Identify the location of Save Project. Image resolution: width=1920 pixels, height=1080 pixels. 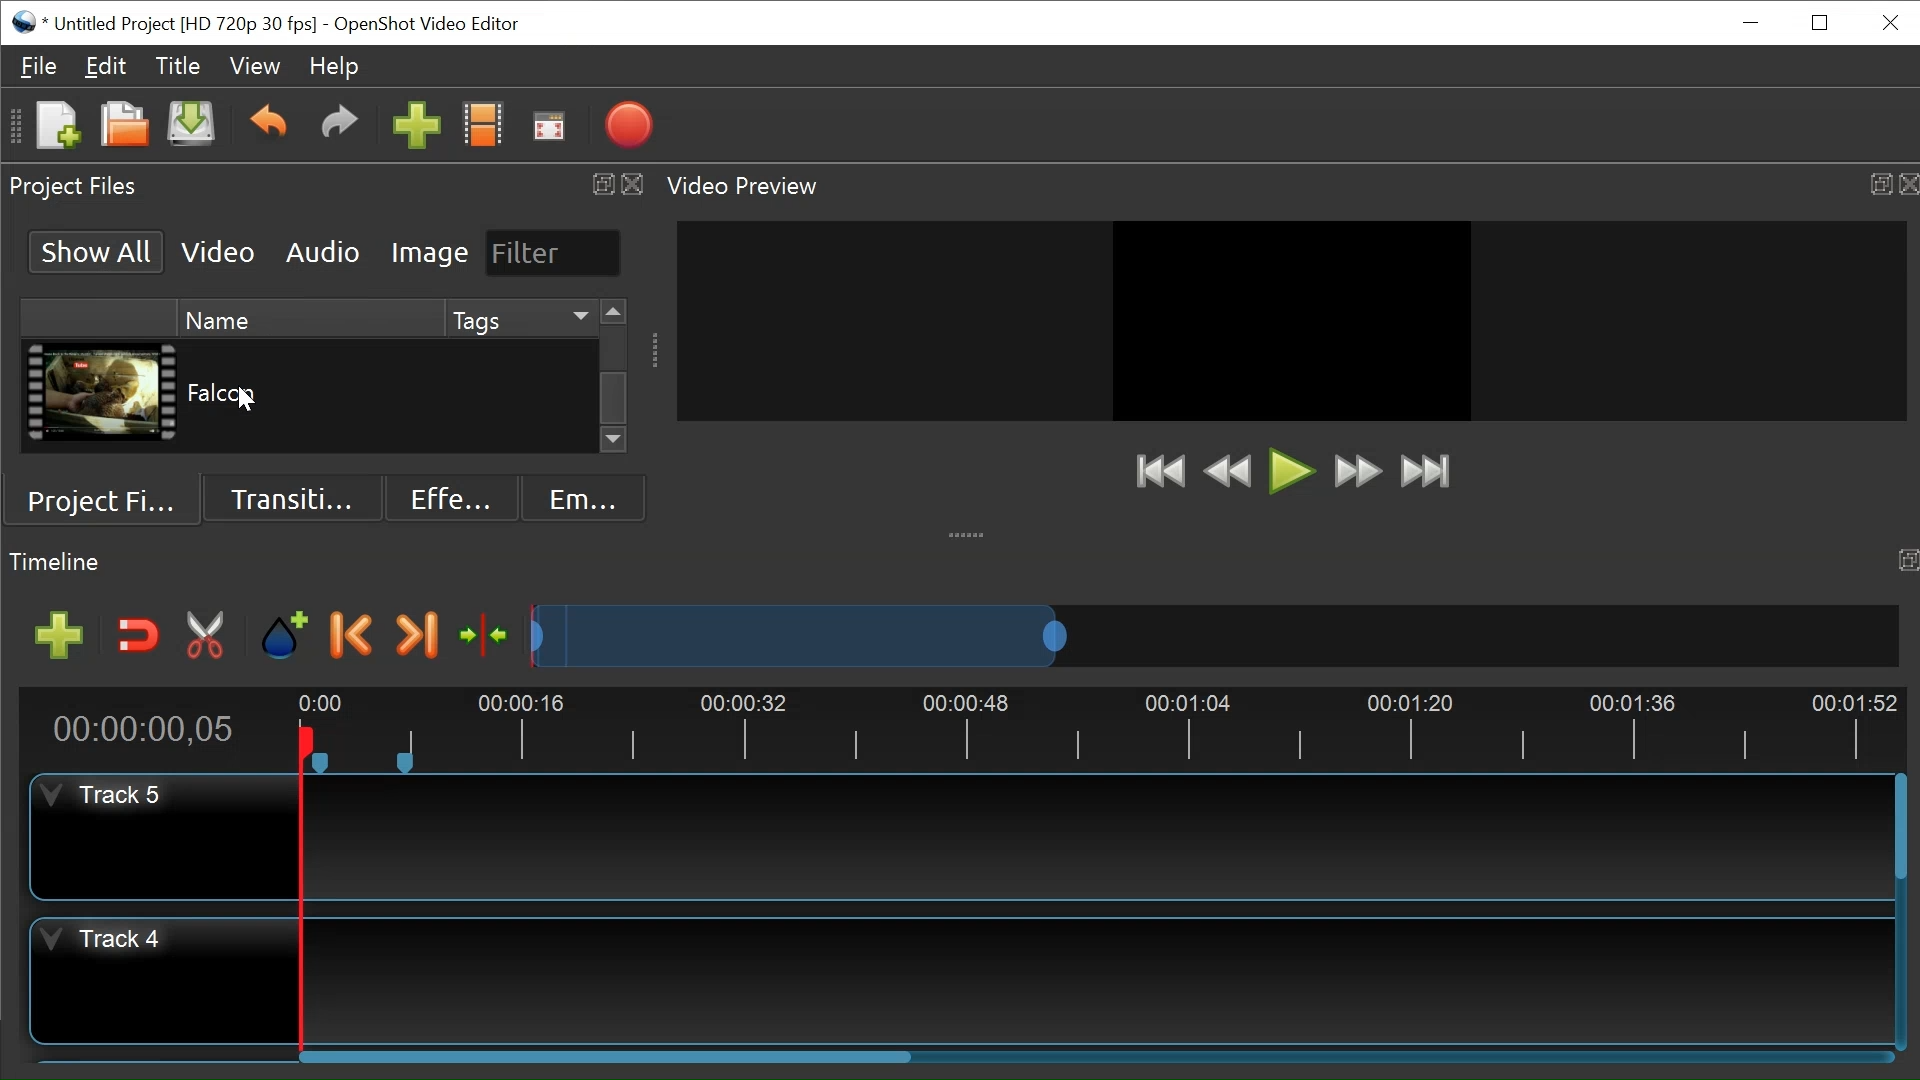
(193, 127).